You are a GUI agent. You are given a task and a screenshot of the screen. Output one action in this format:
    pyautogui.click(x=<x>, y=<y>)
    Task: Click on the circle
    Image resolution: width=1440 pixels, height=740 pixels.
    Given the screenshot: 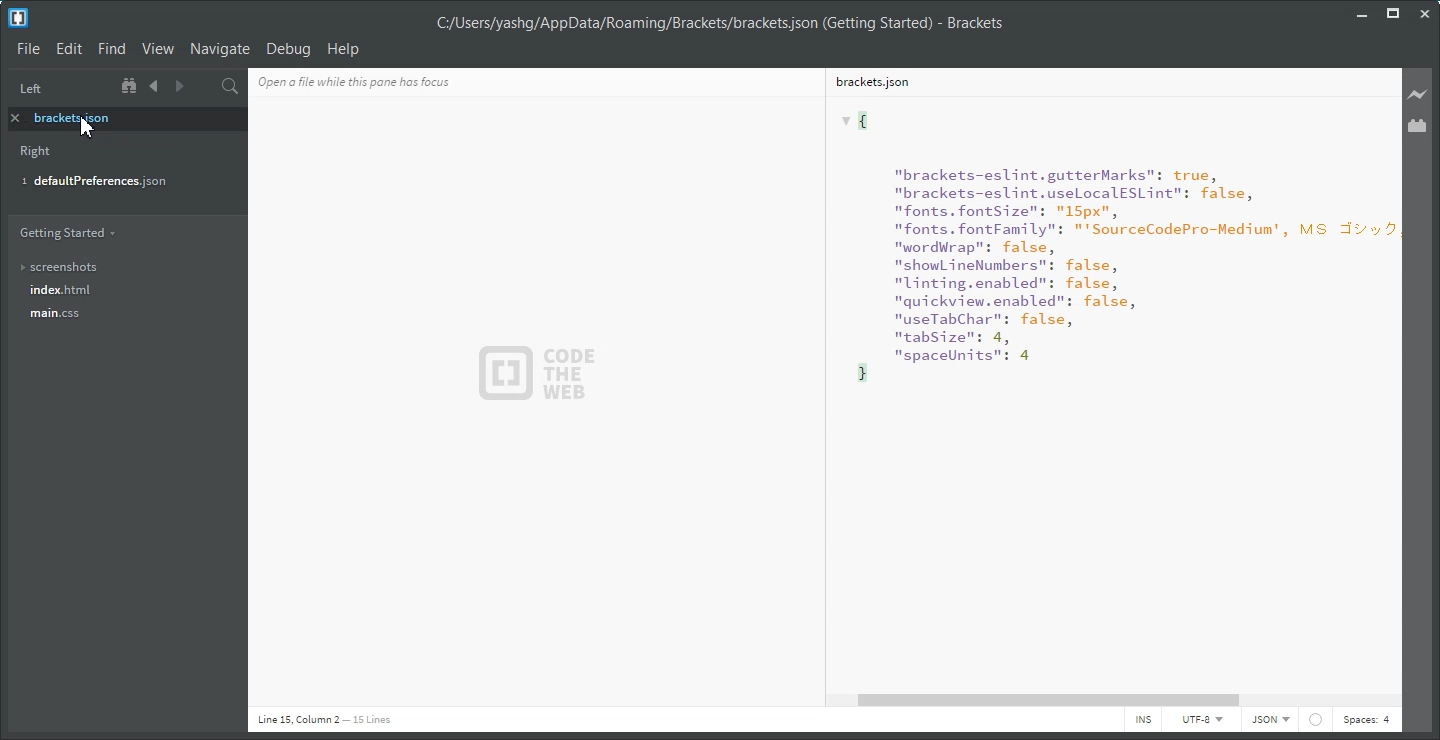 What is the action you would take?
    pyautogui.click(x=1315, y=722)
    